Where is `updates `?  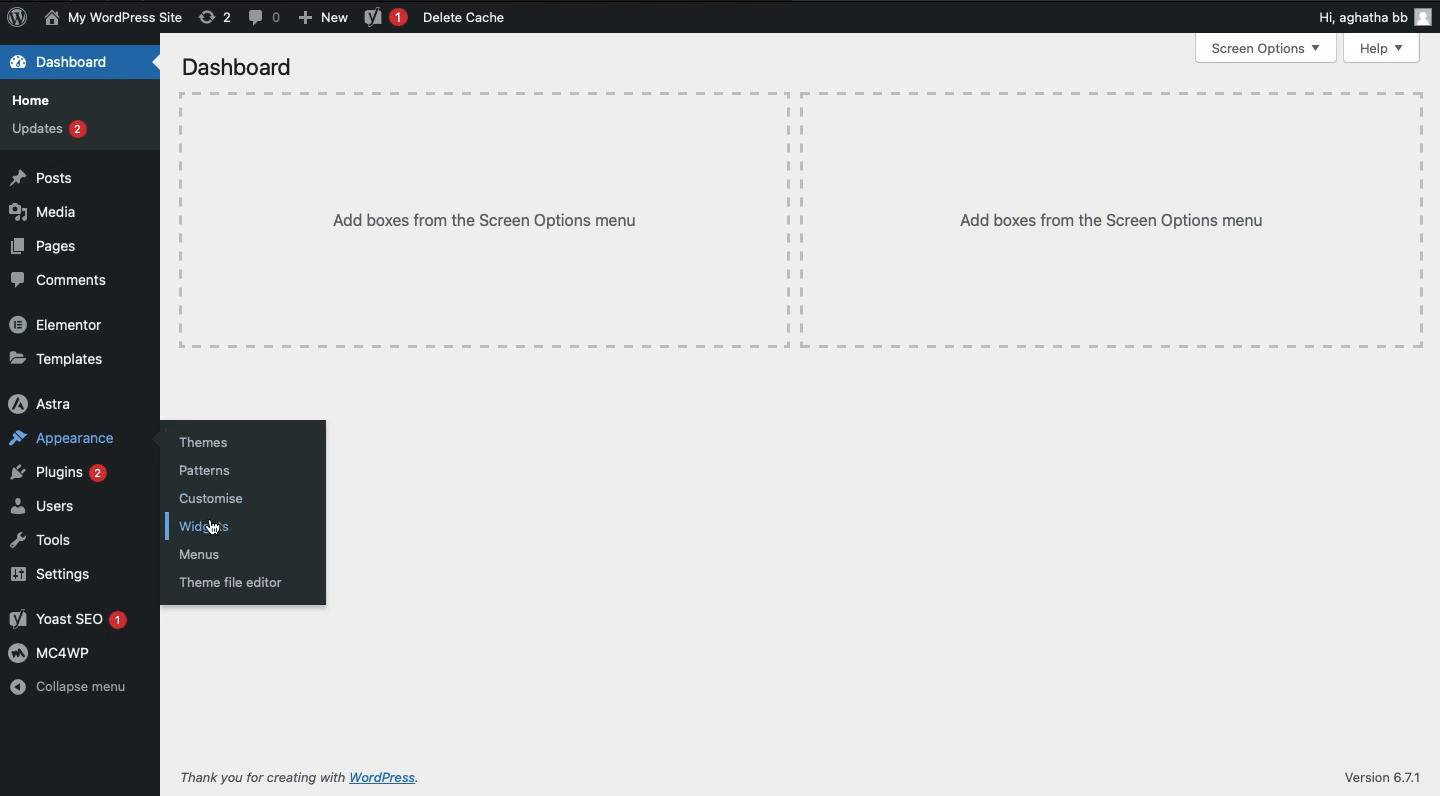 updates  is located at coordinates (45, 130).